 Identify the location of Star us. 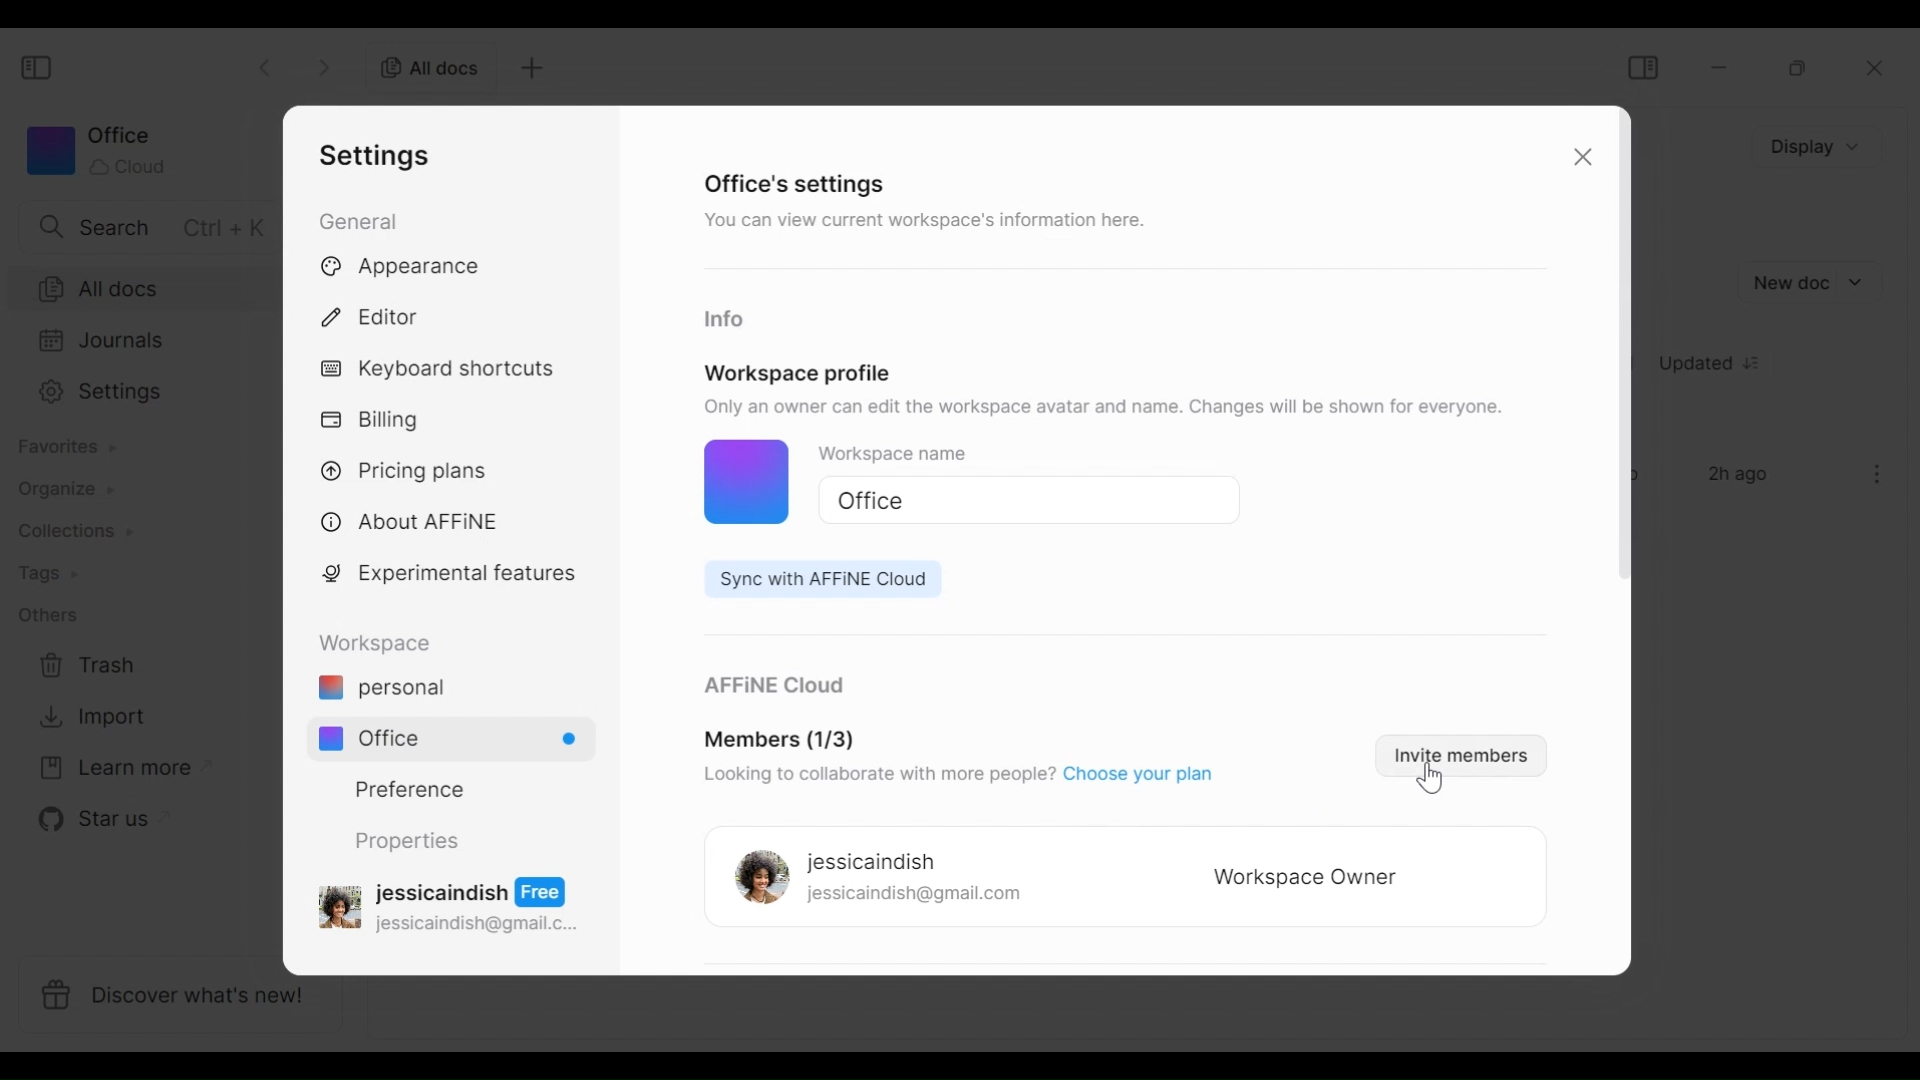
(91, 819).